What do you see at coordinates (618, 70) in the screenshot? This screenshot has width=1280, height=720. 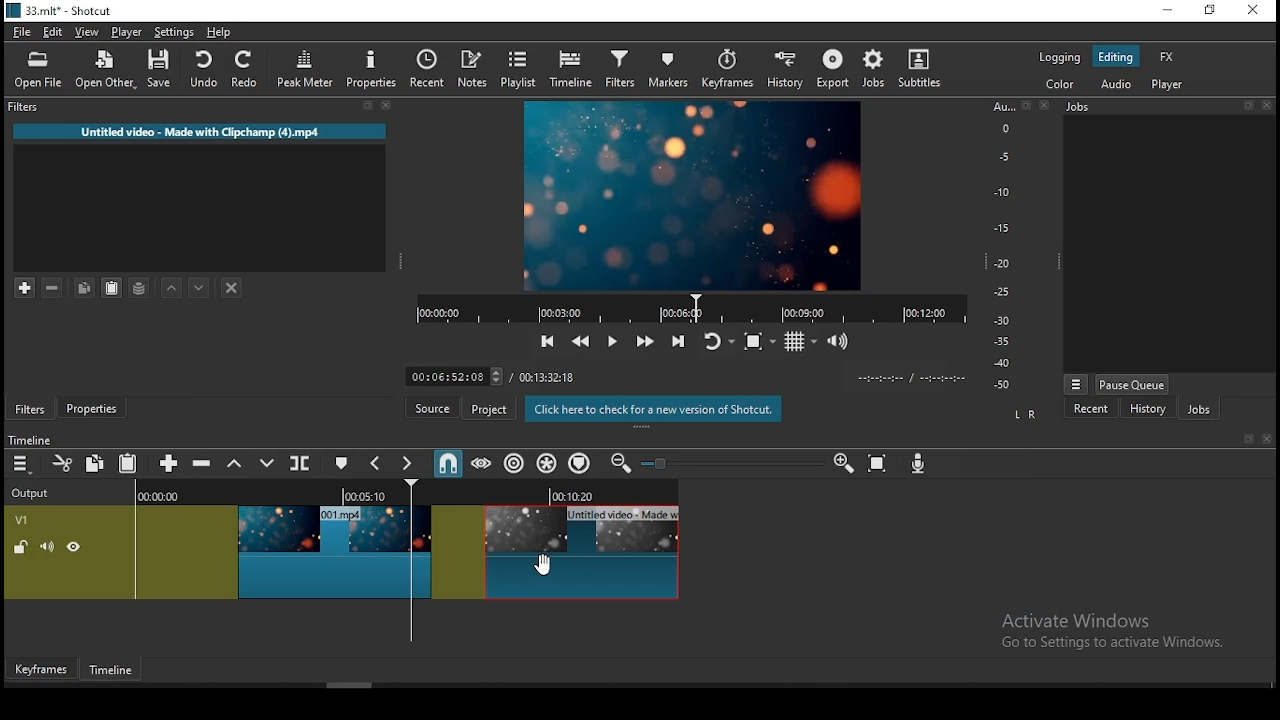 I see `filters` at bounding box center [618, 70].